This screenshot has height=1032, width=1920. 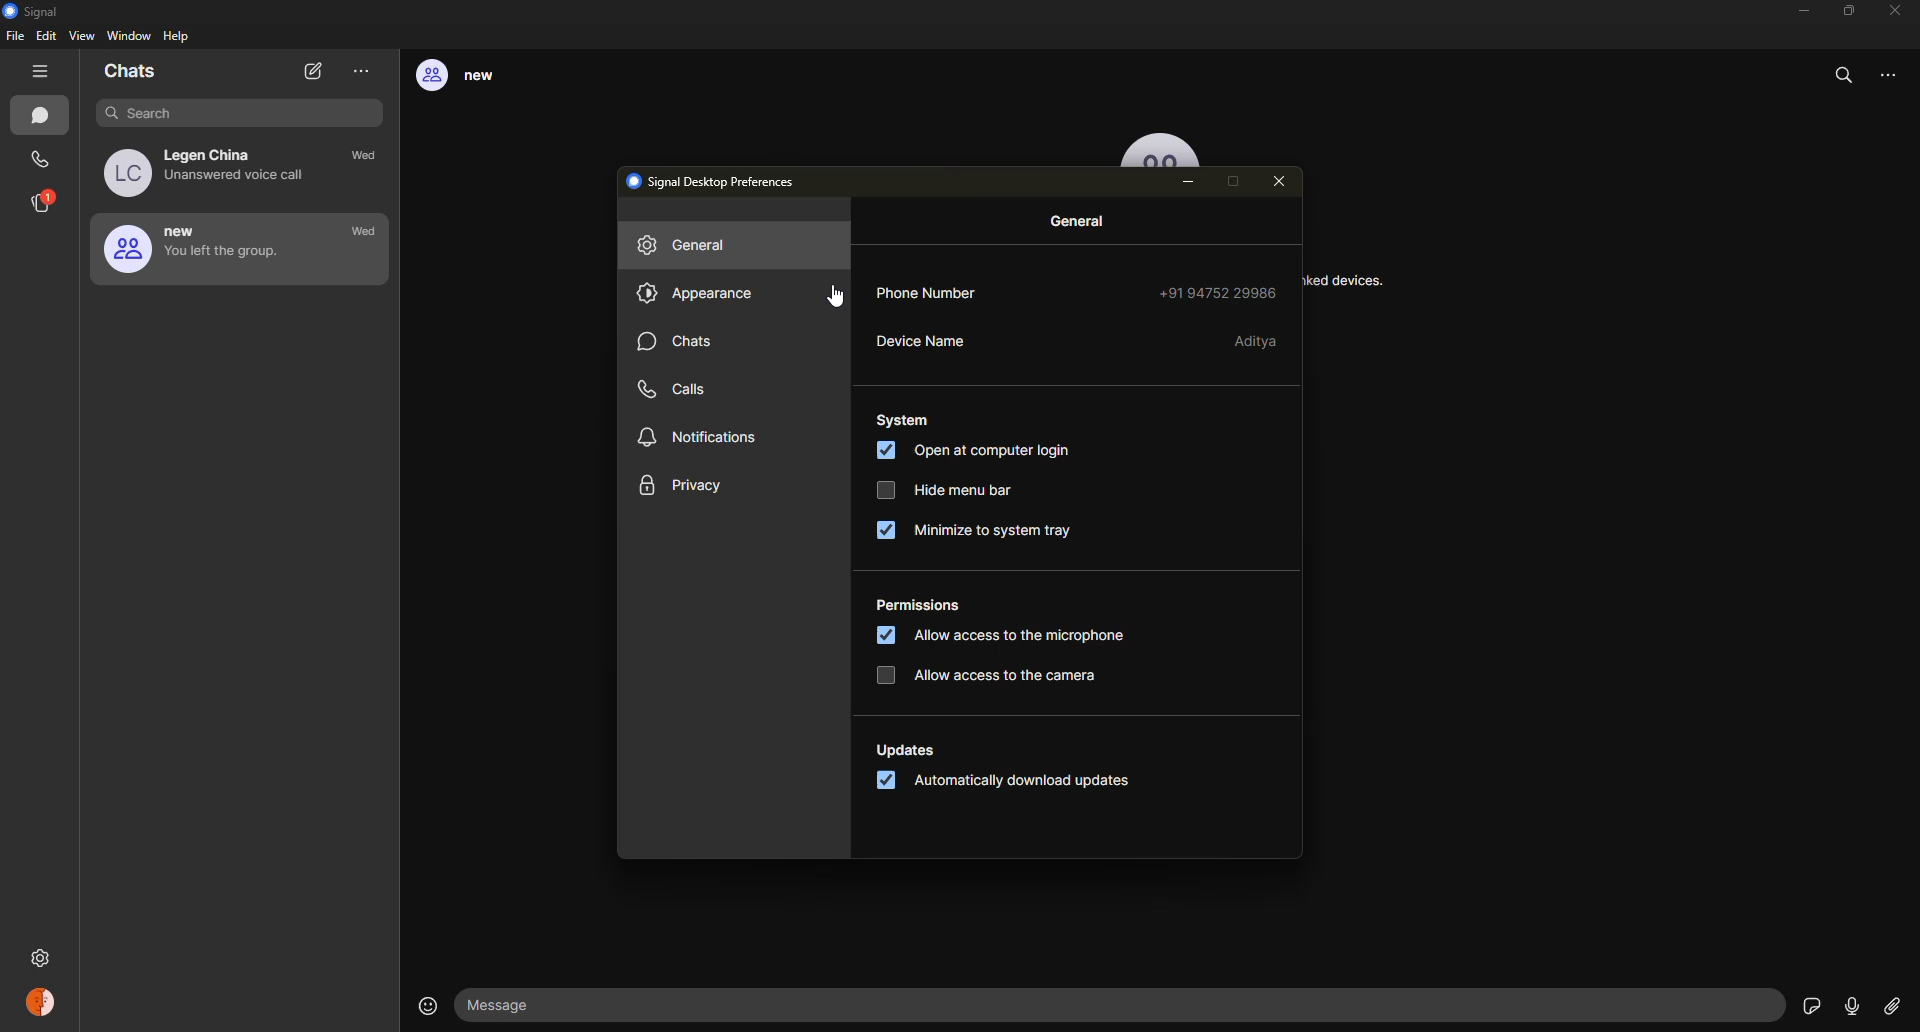 What do you see at coordinates (681, 387) in the screenshot?
I see `calls` at bounding box center [681, 387].